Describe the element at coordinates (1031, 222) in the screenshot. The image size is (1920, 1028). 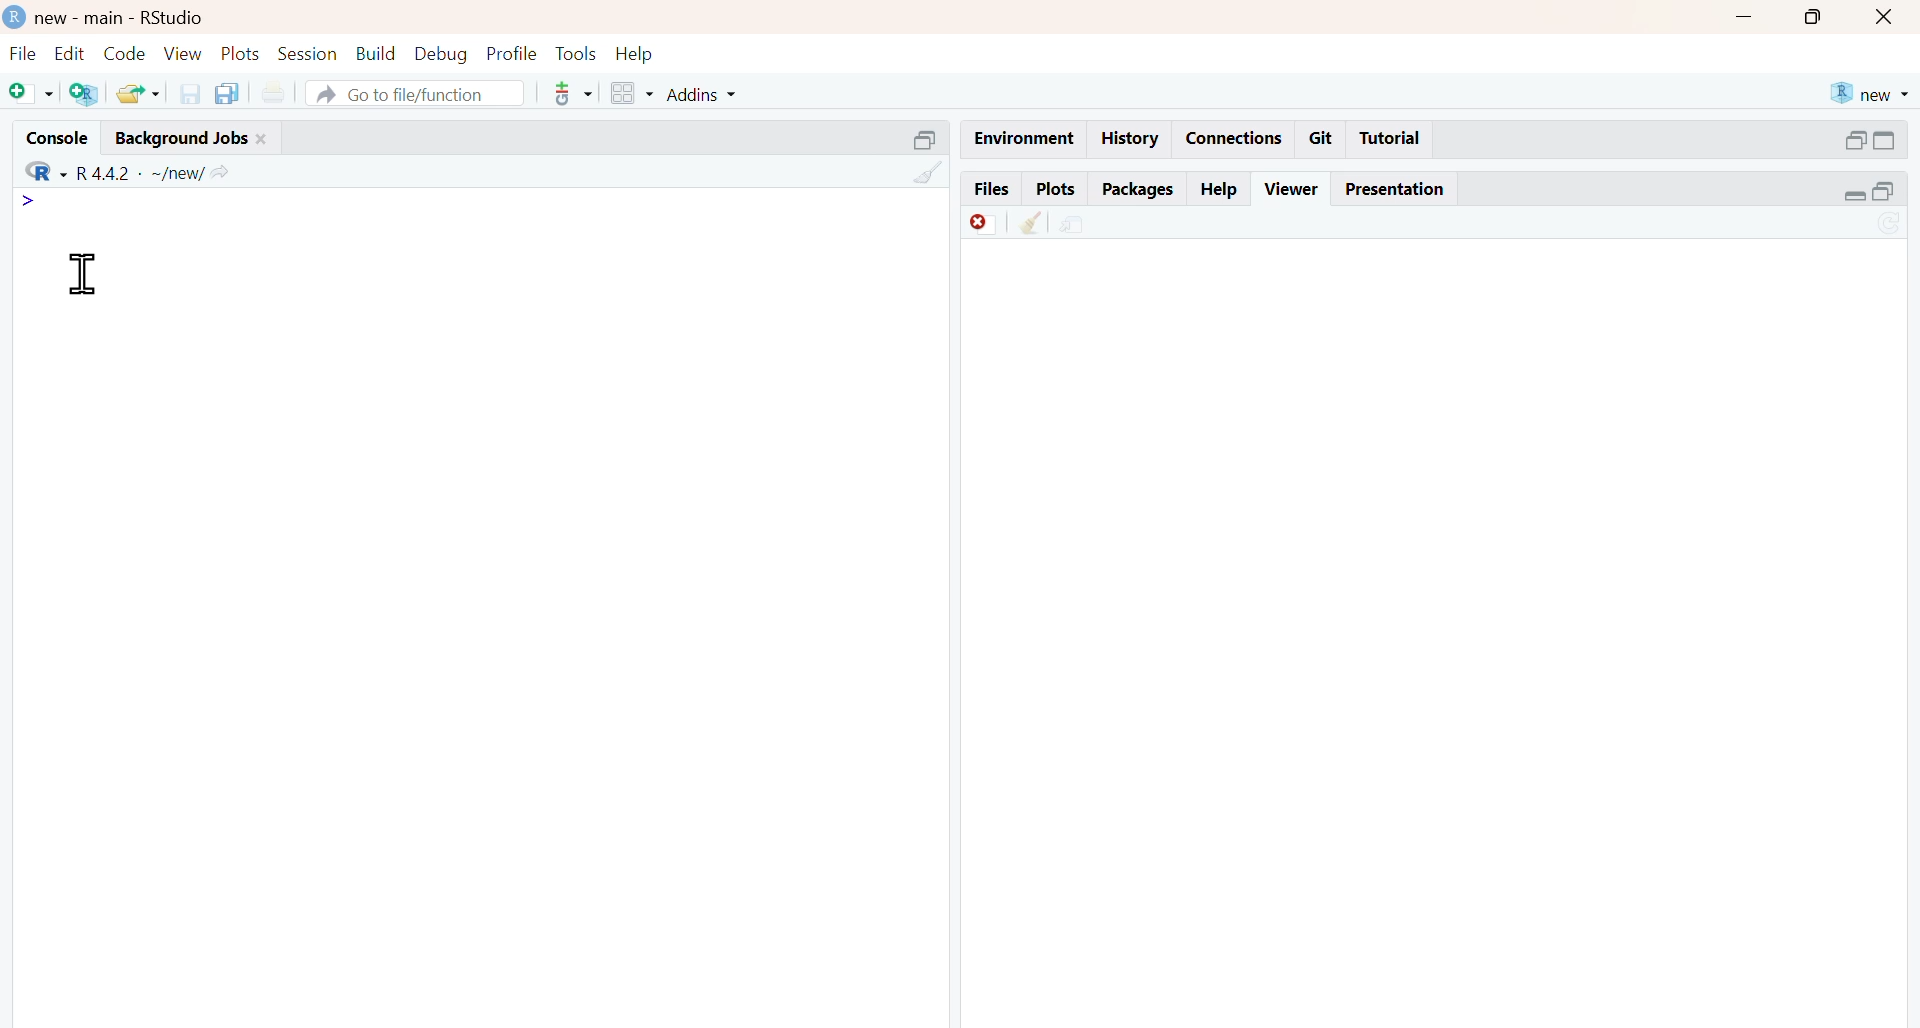
I see `Clean ` at that location.